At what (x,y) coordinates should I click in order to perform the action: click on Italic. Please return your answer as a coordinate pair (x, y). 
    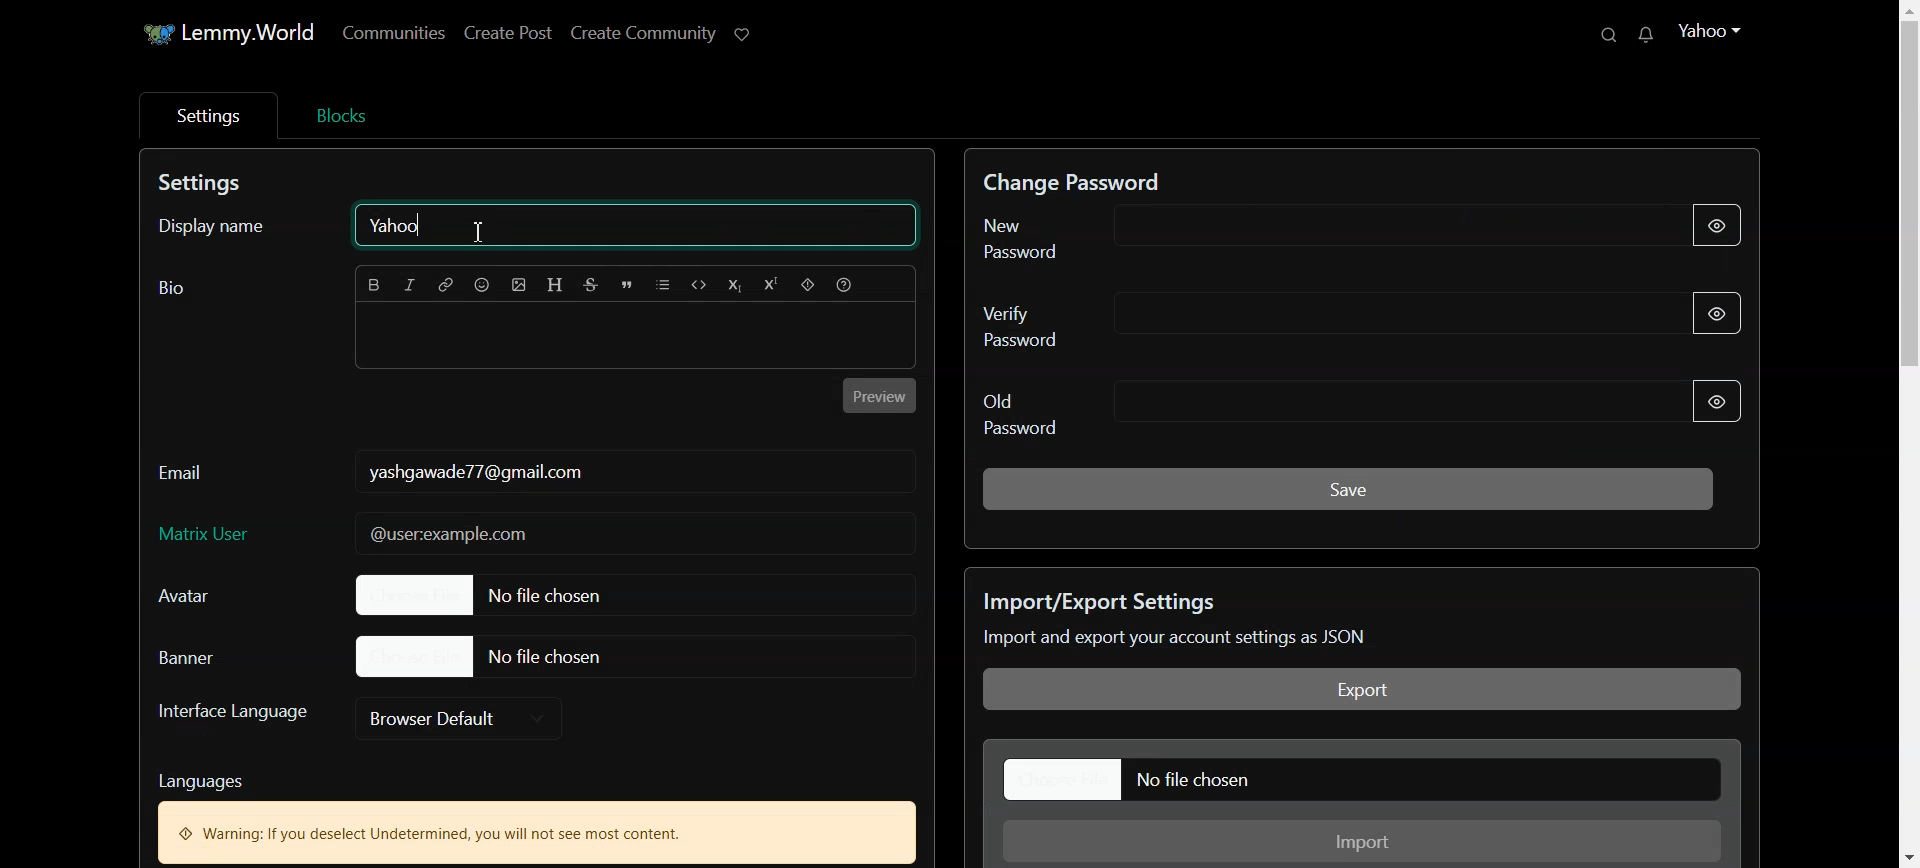
    Looking at the image, I should click on (411, 286).